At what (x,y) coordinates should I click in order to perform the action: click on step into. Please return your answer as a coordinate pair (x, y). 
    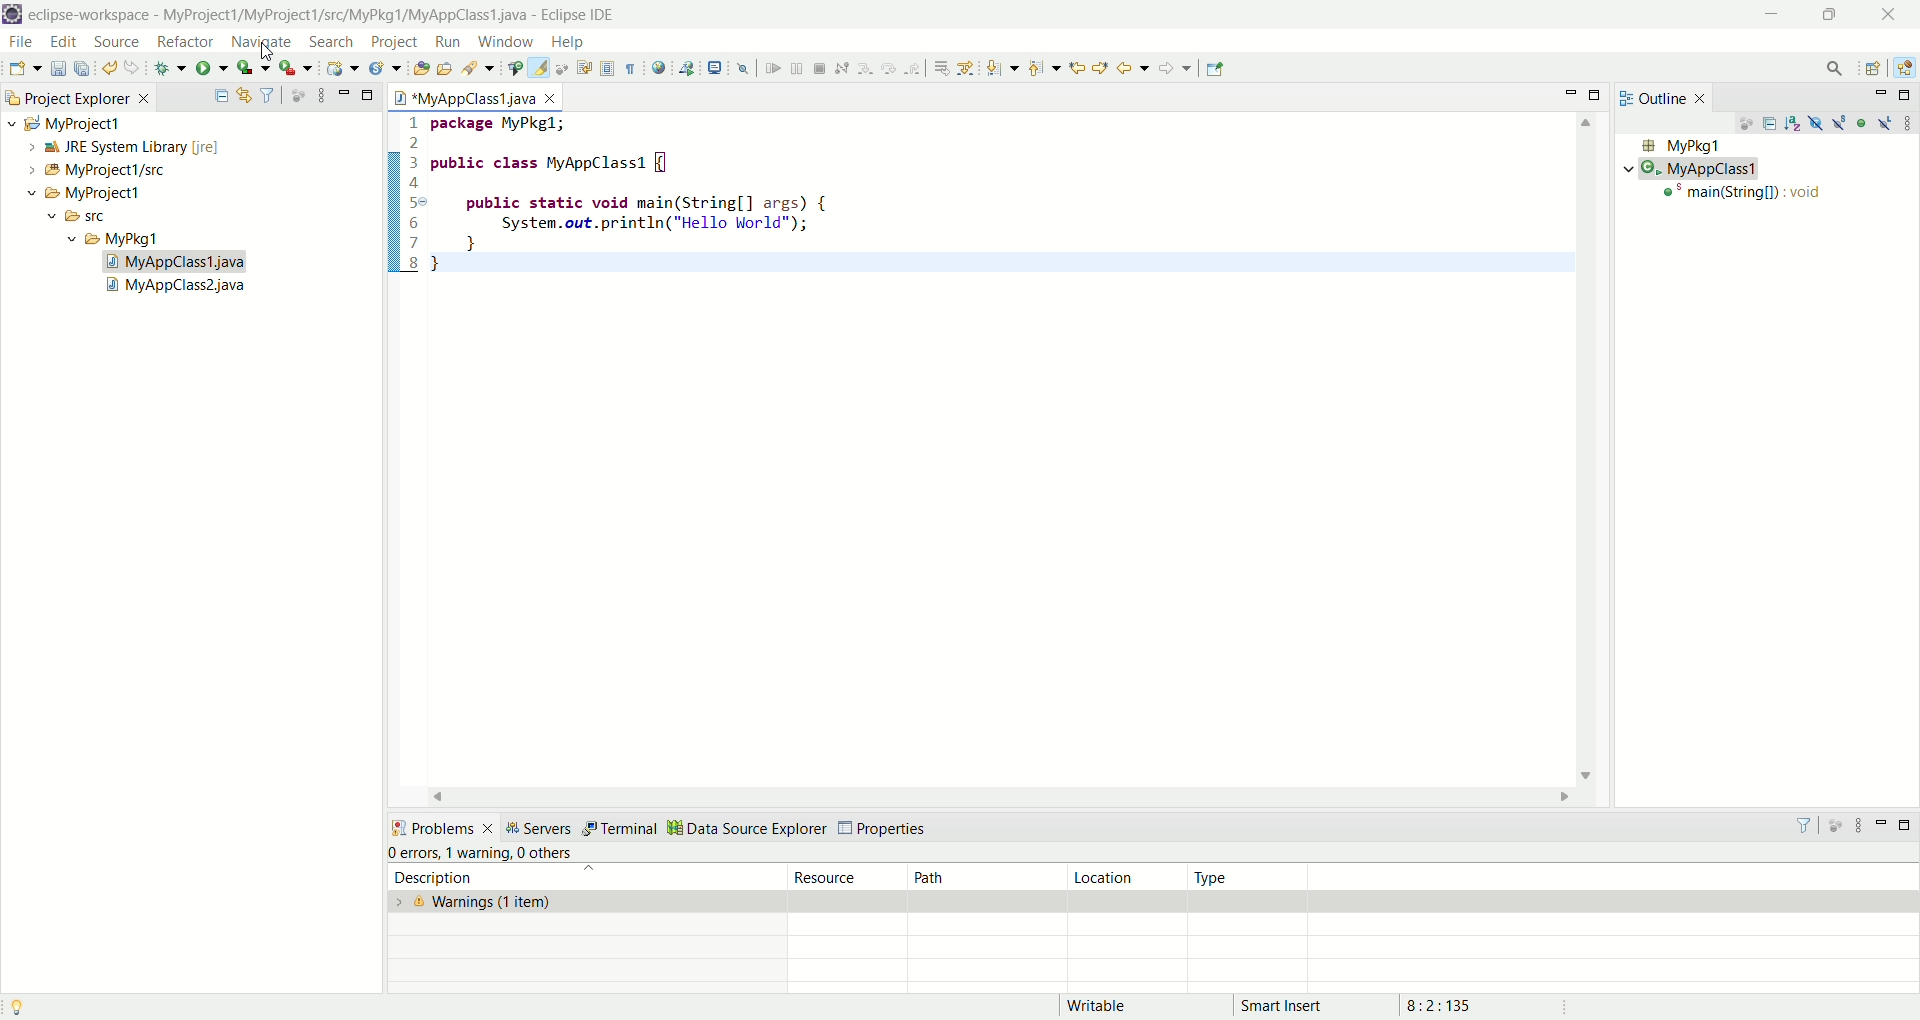
    Looking at the image, I should click on (865, 70).